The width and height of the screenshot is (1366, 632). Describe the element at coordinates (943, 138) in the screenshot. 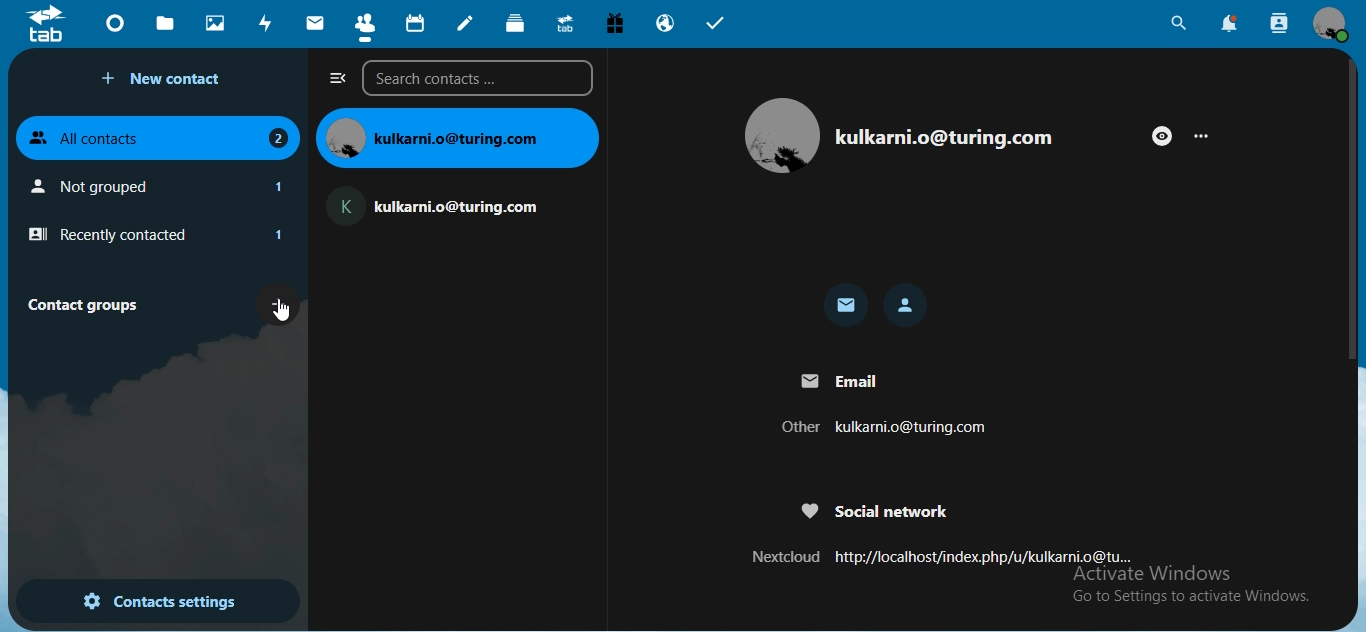

I see `kulkarni.o@turing.com` at that location.